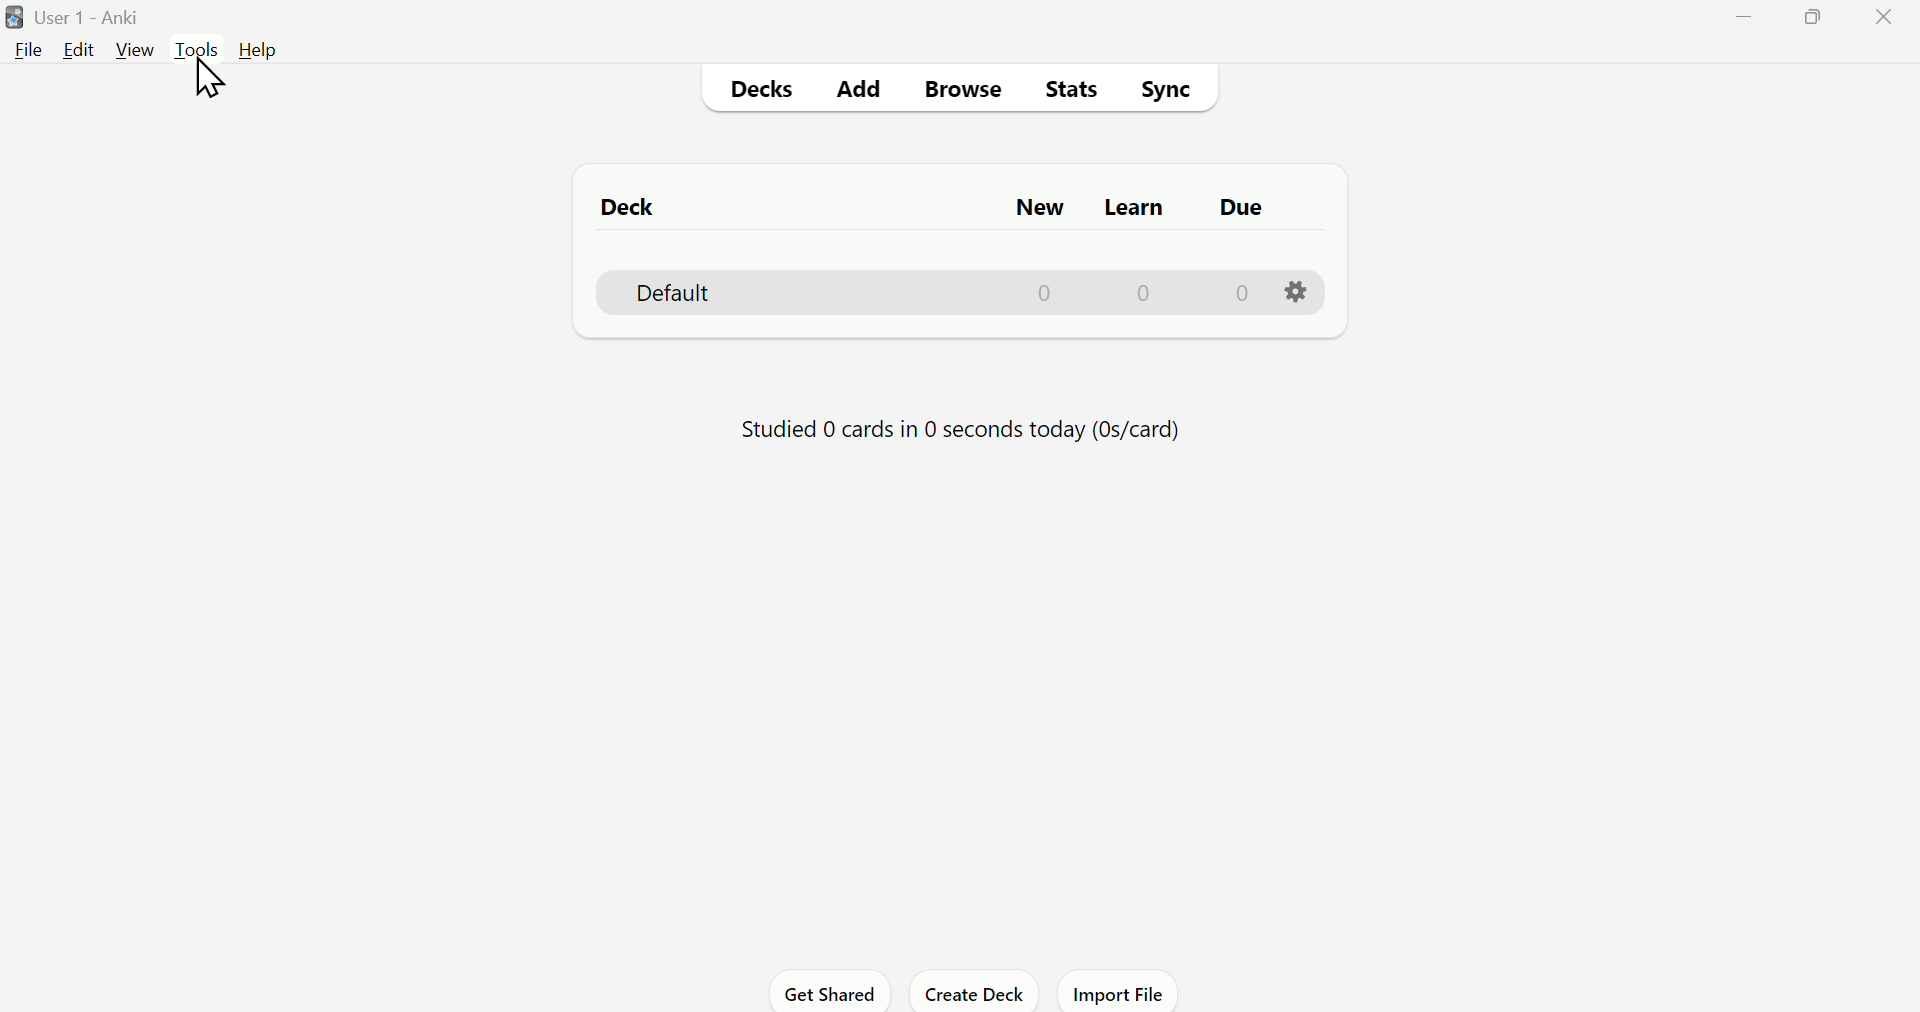  I want to click on Decks, so click(761, 88).